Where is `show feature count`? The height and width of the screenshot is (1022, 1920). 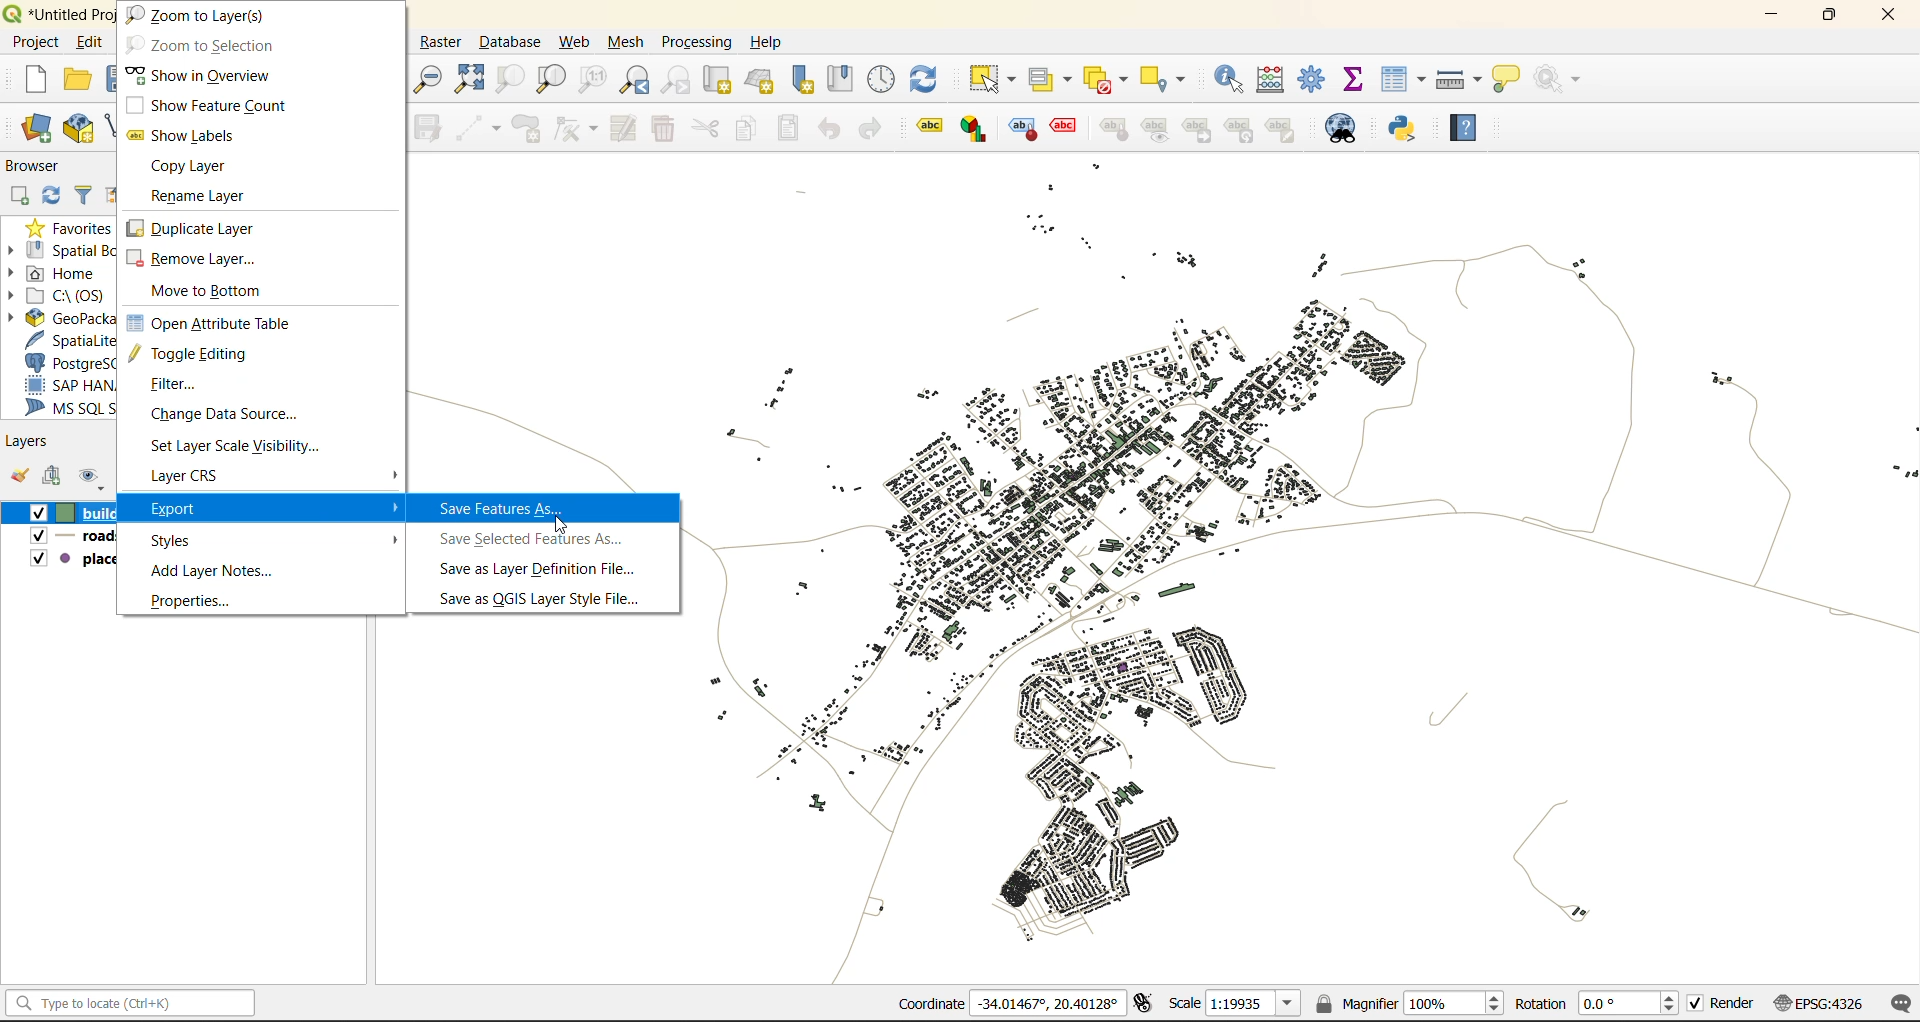 show feature count is located at coordinates (218, 106).